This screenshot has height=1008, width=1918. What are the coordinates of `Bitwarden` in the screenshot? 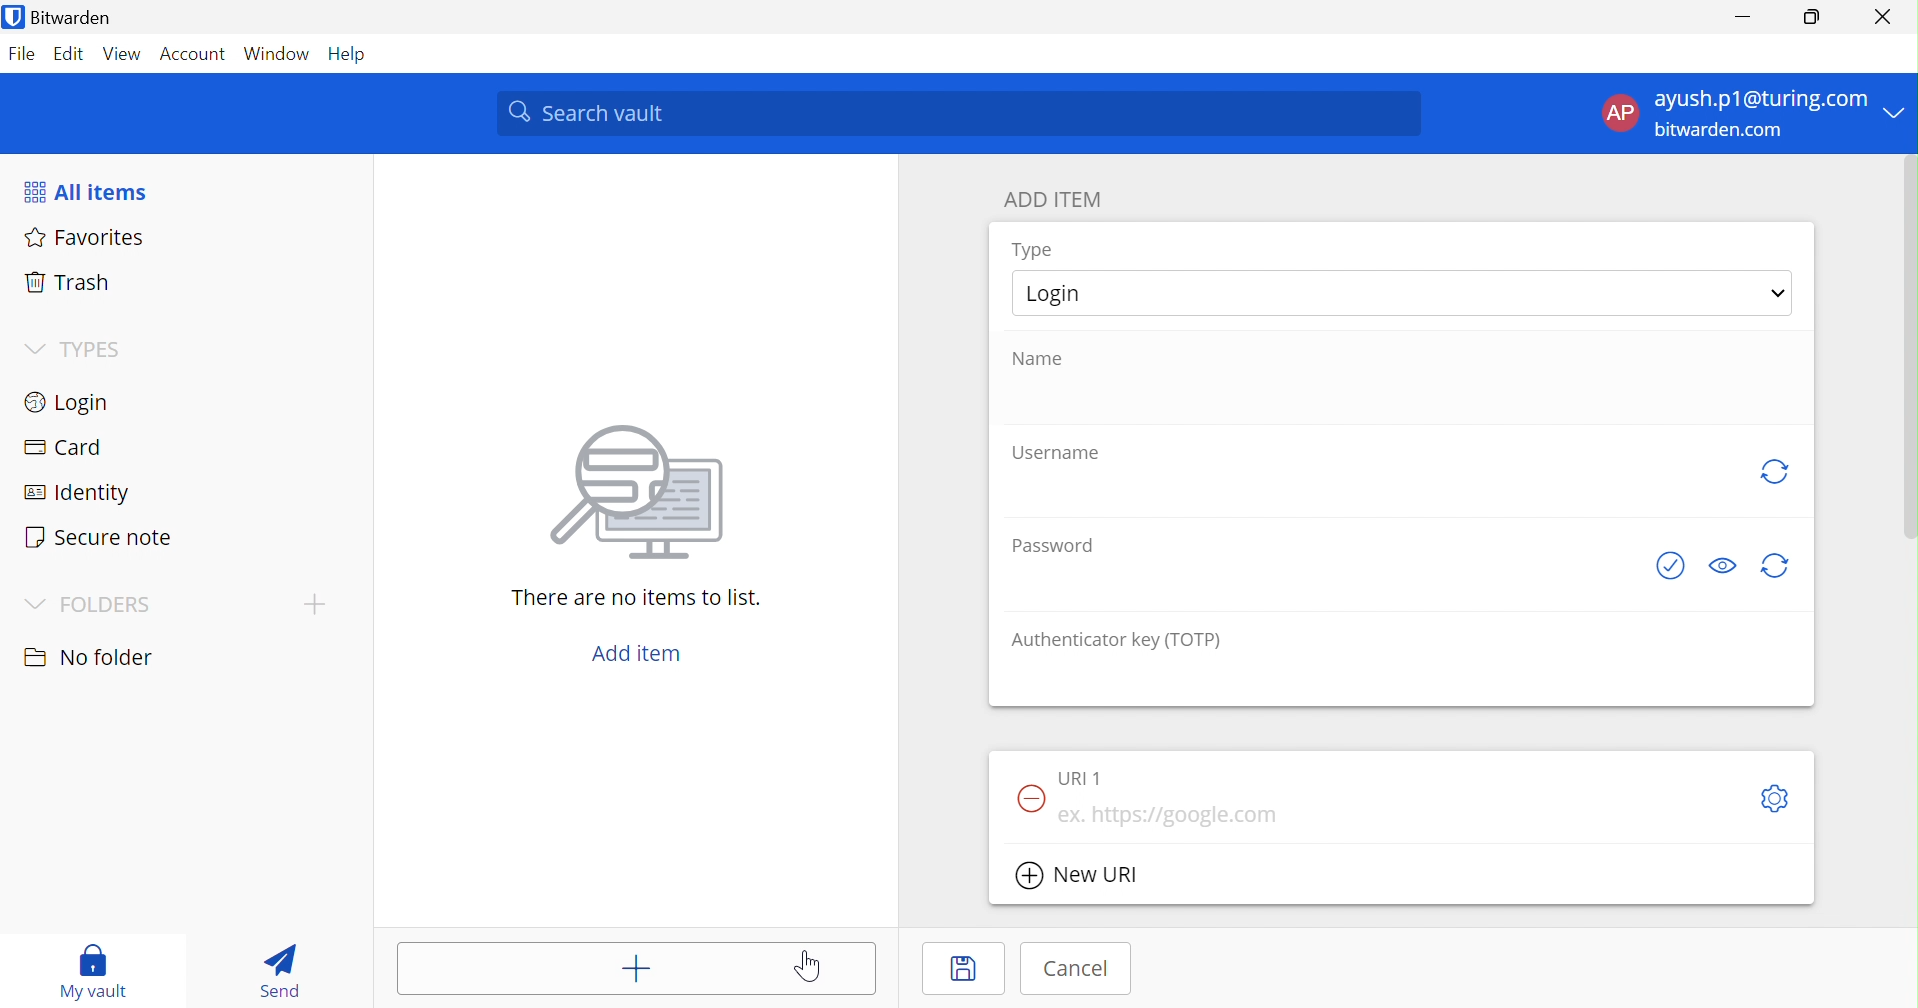 It's located at (73, 19).